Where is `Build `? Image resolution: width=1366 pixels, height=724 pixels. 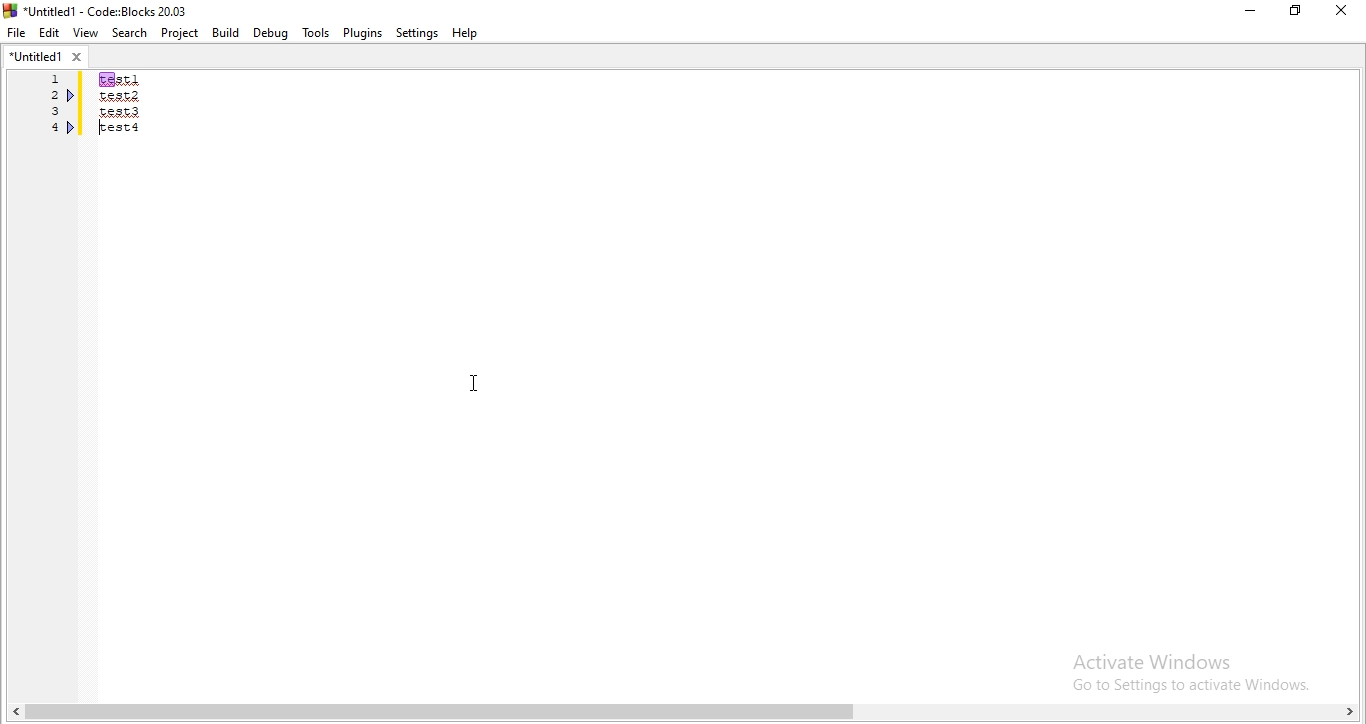 Build  is located at coordinates (224, 33).